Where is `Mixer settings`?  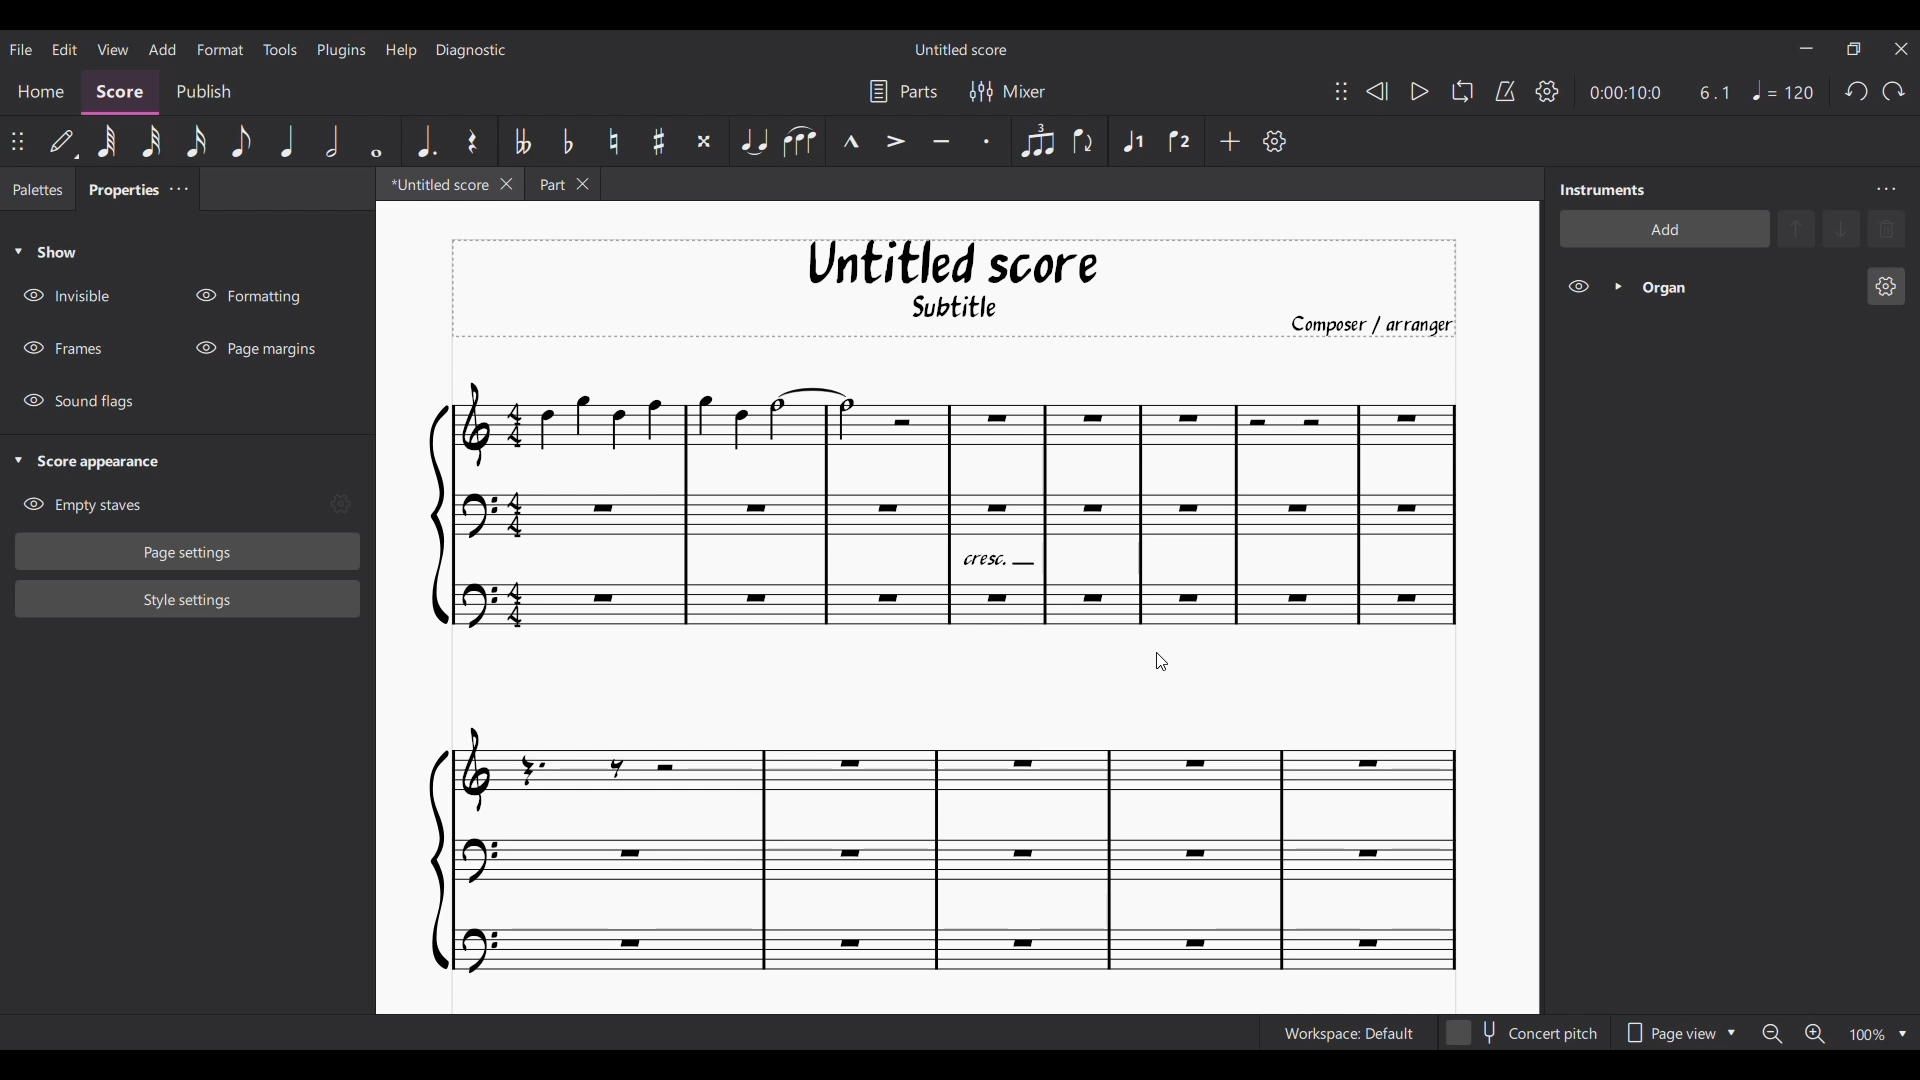
Mixer settings is located at coordinates (1006, 91).